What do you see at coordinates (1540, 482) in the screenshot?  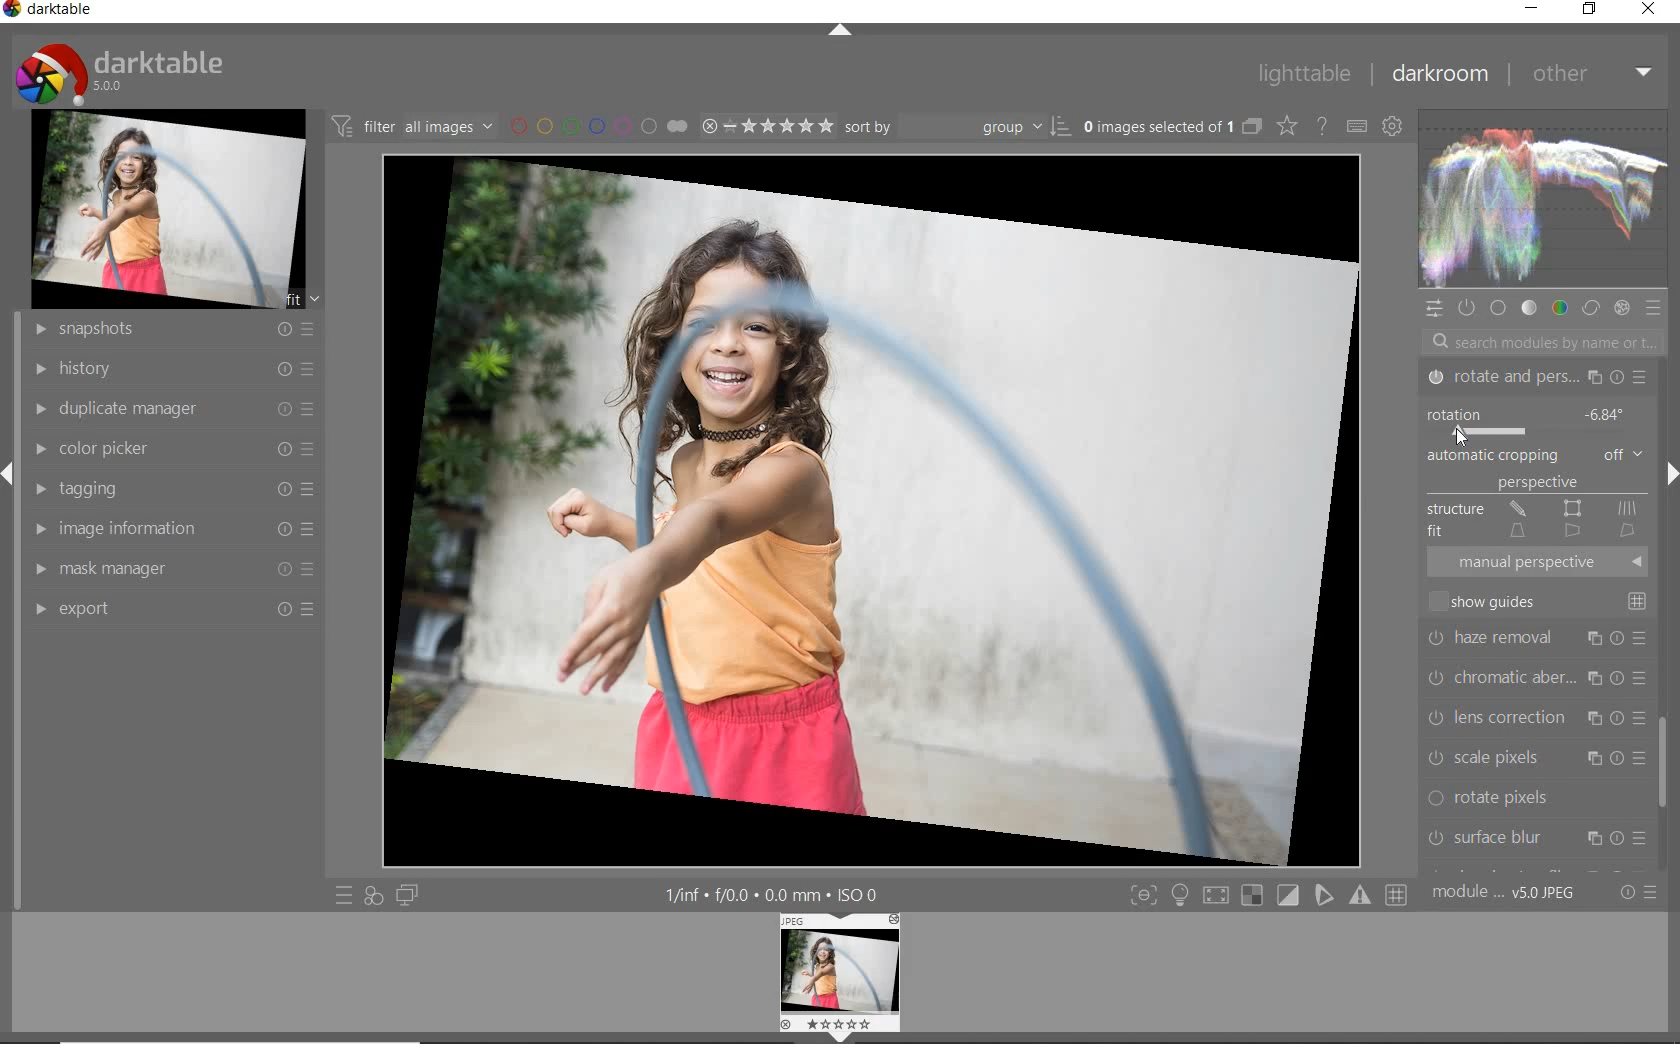 I see `PERSPECTIVE` at bounding box center [1540, 482].